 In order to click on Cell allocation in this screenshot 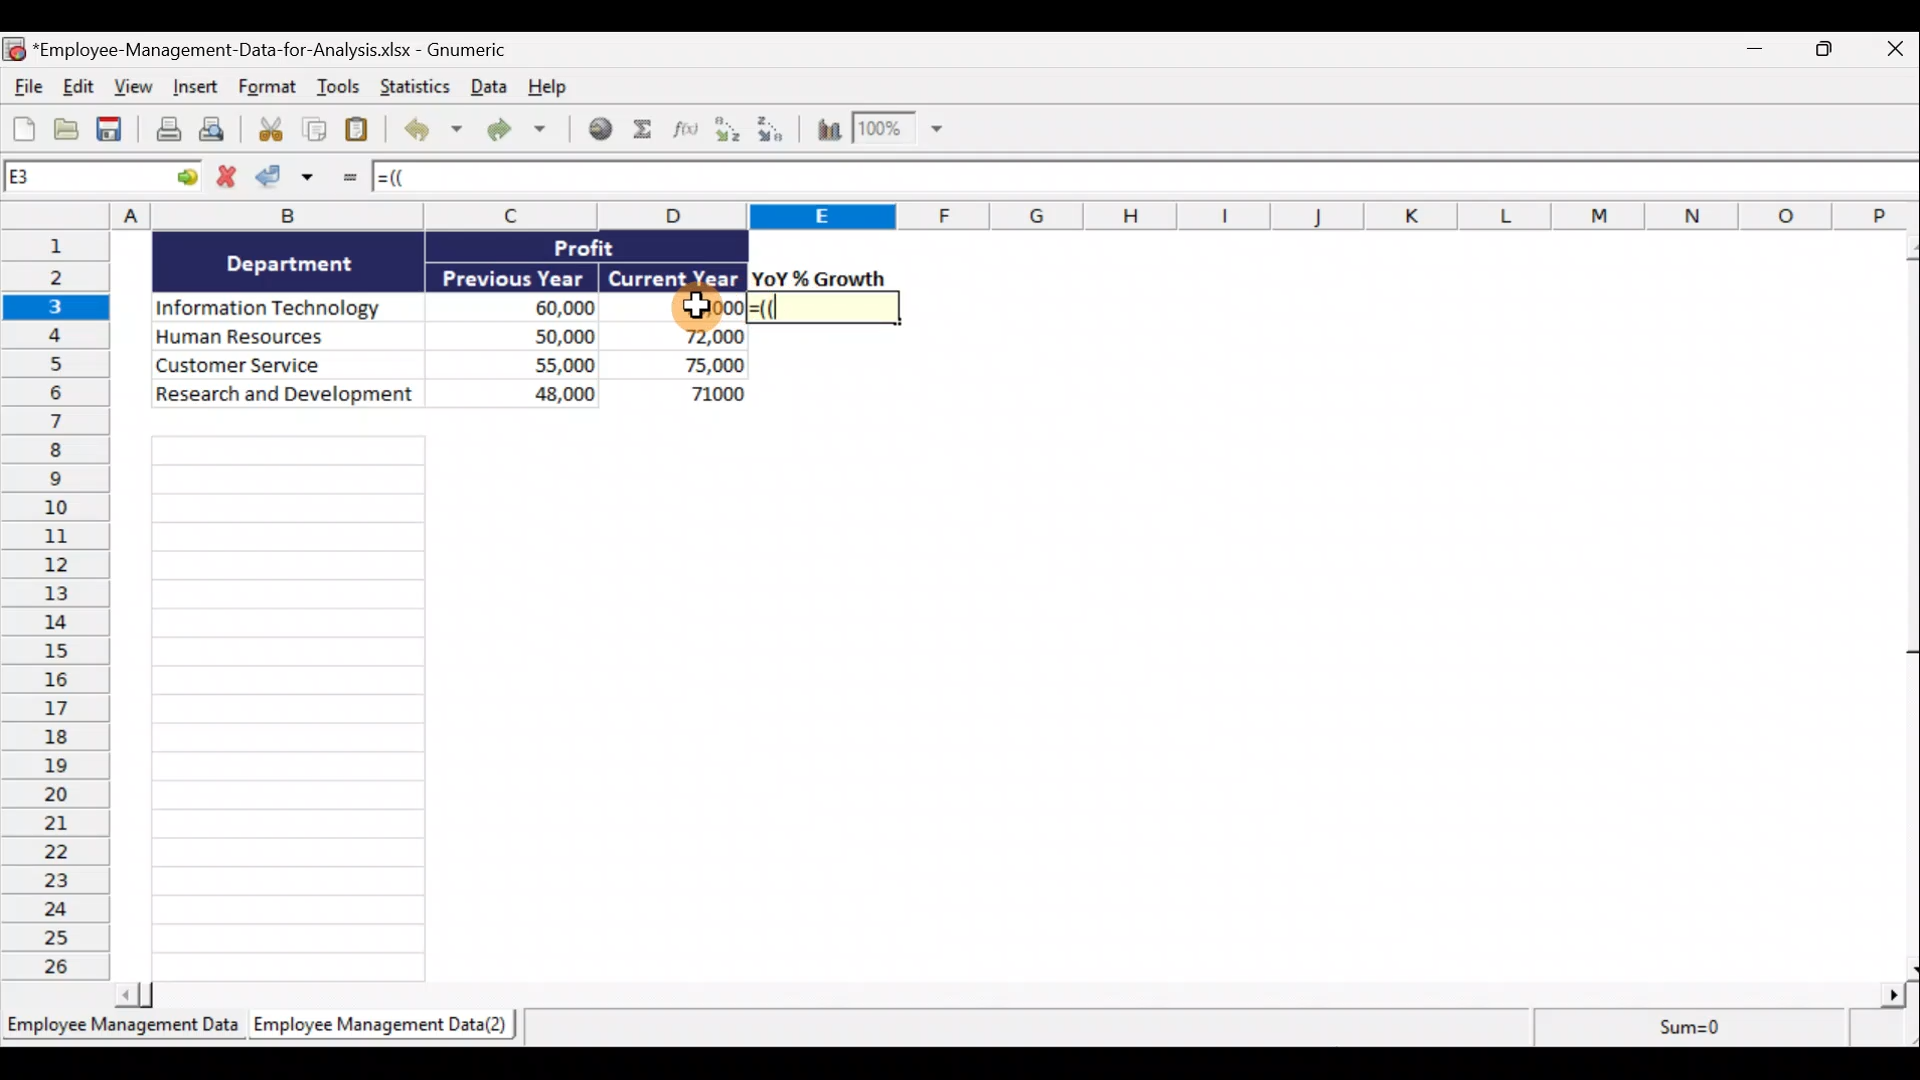, I will do `click(104, 180)`.